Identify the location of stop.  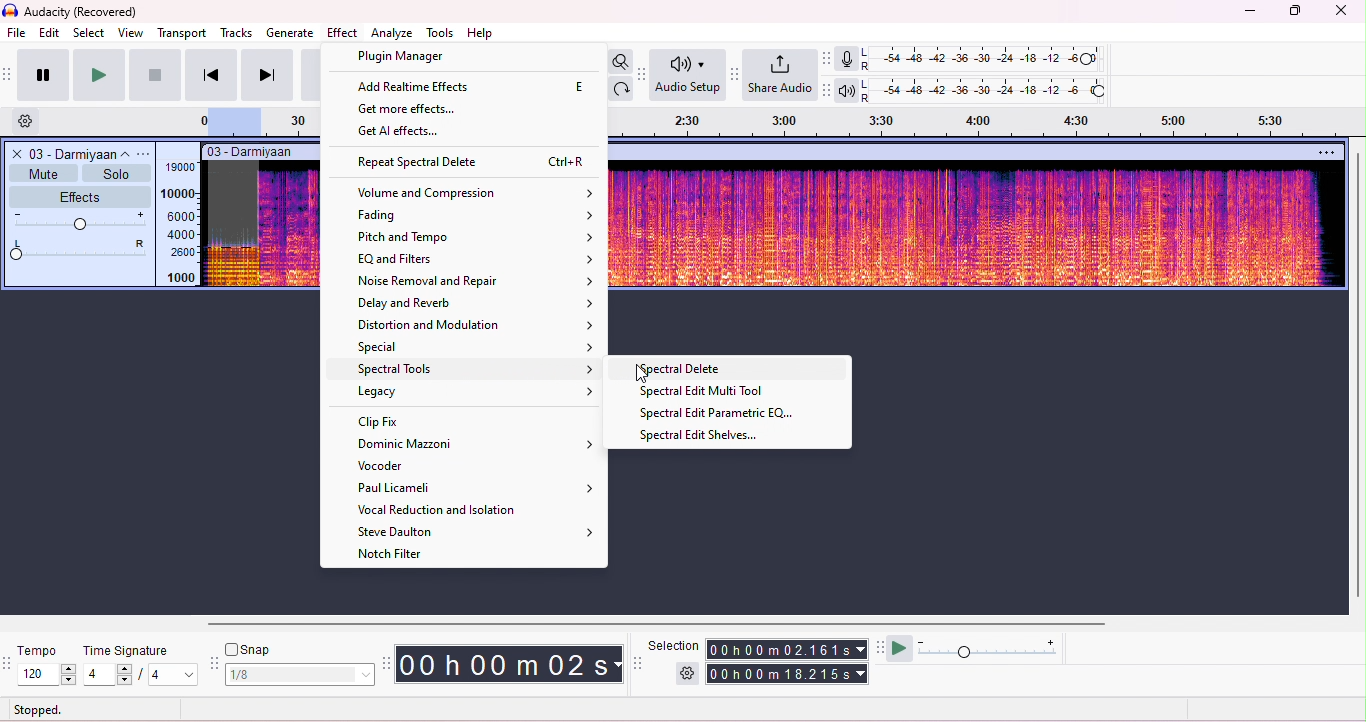
(155, 74).